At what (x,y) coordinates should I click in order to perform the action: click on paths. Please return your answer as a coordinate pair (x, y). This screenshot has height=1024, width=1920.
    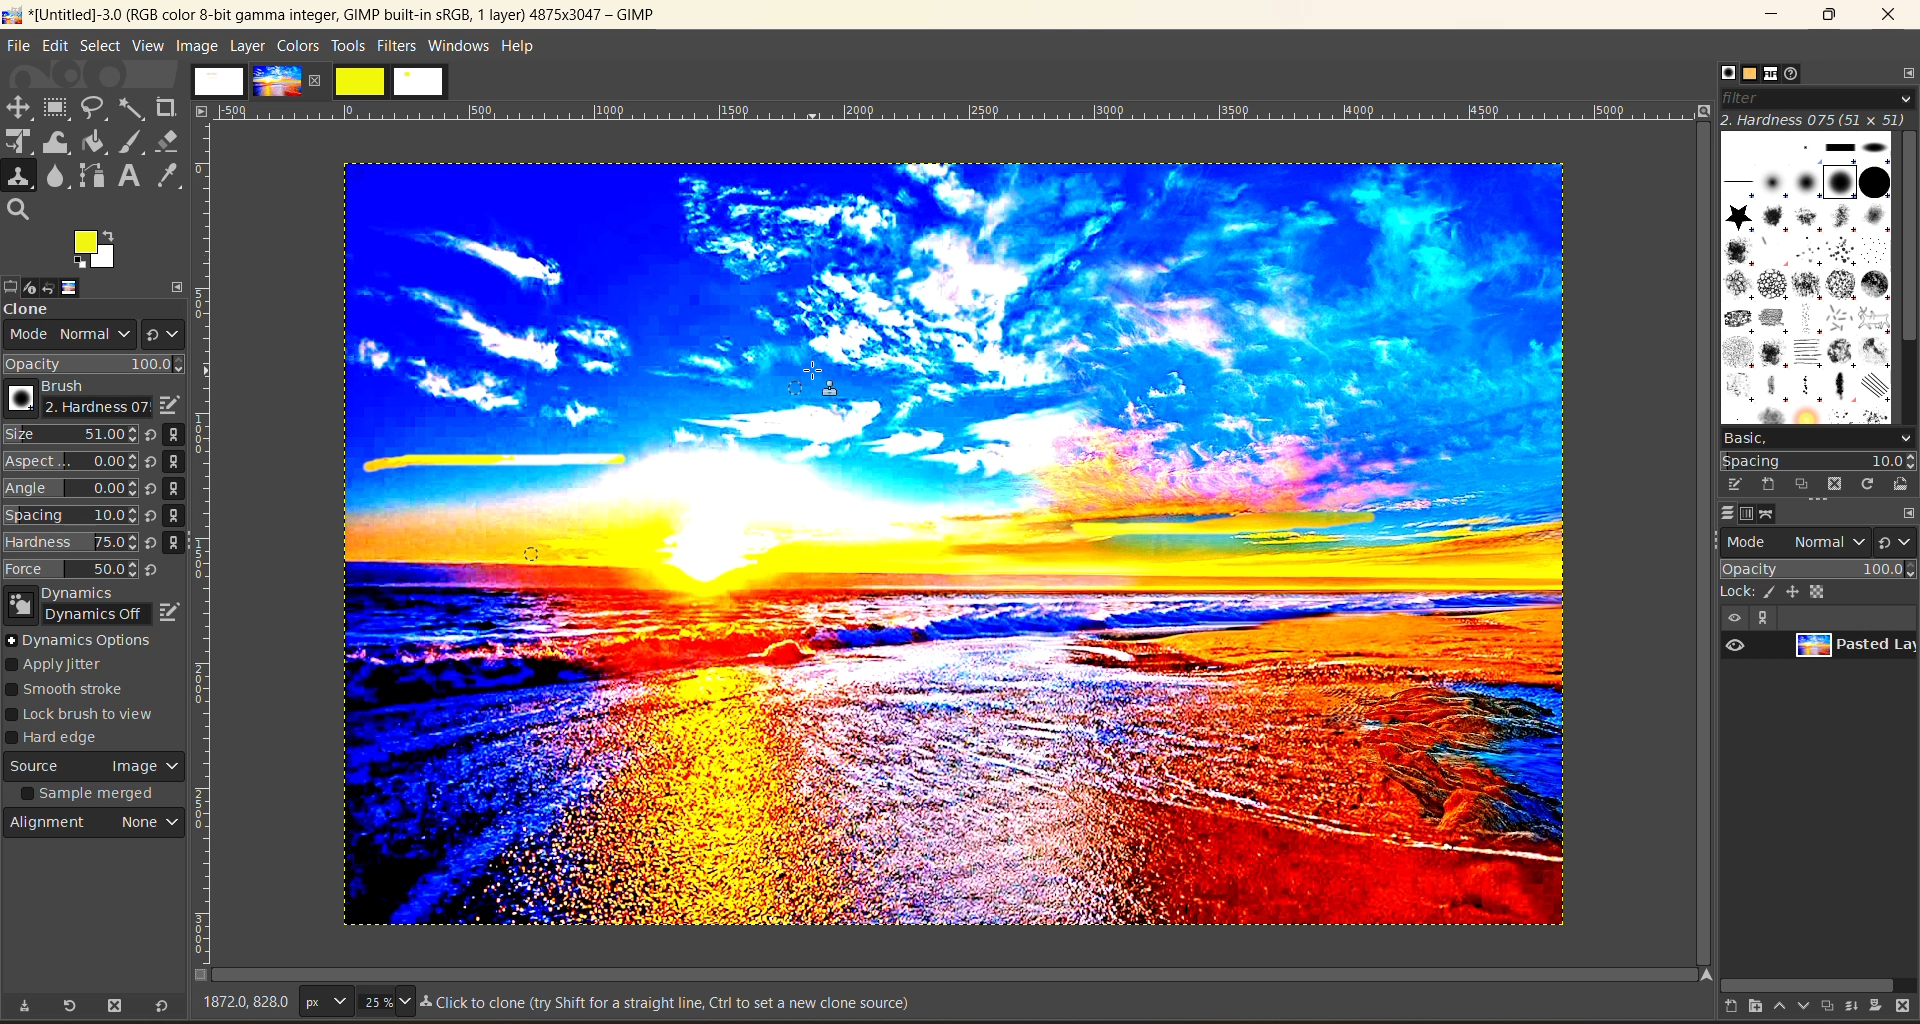
    Looking at the image, I should click on (1776, 514).